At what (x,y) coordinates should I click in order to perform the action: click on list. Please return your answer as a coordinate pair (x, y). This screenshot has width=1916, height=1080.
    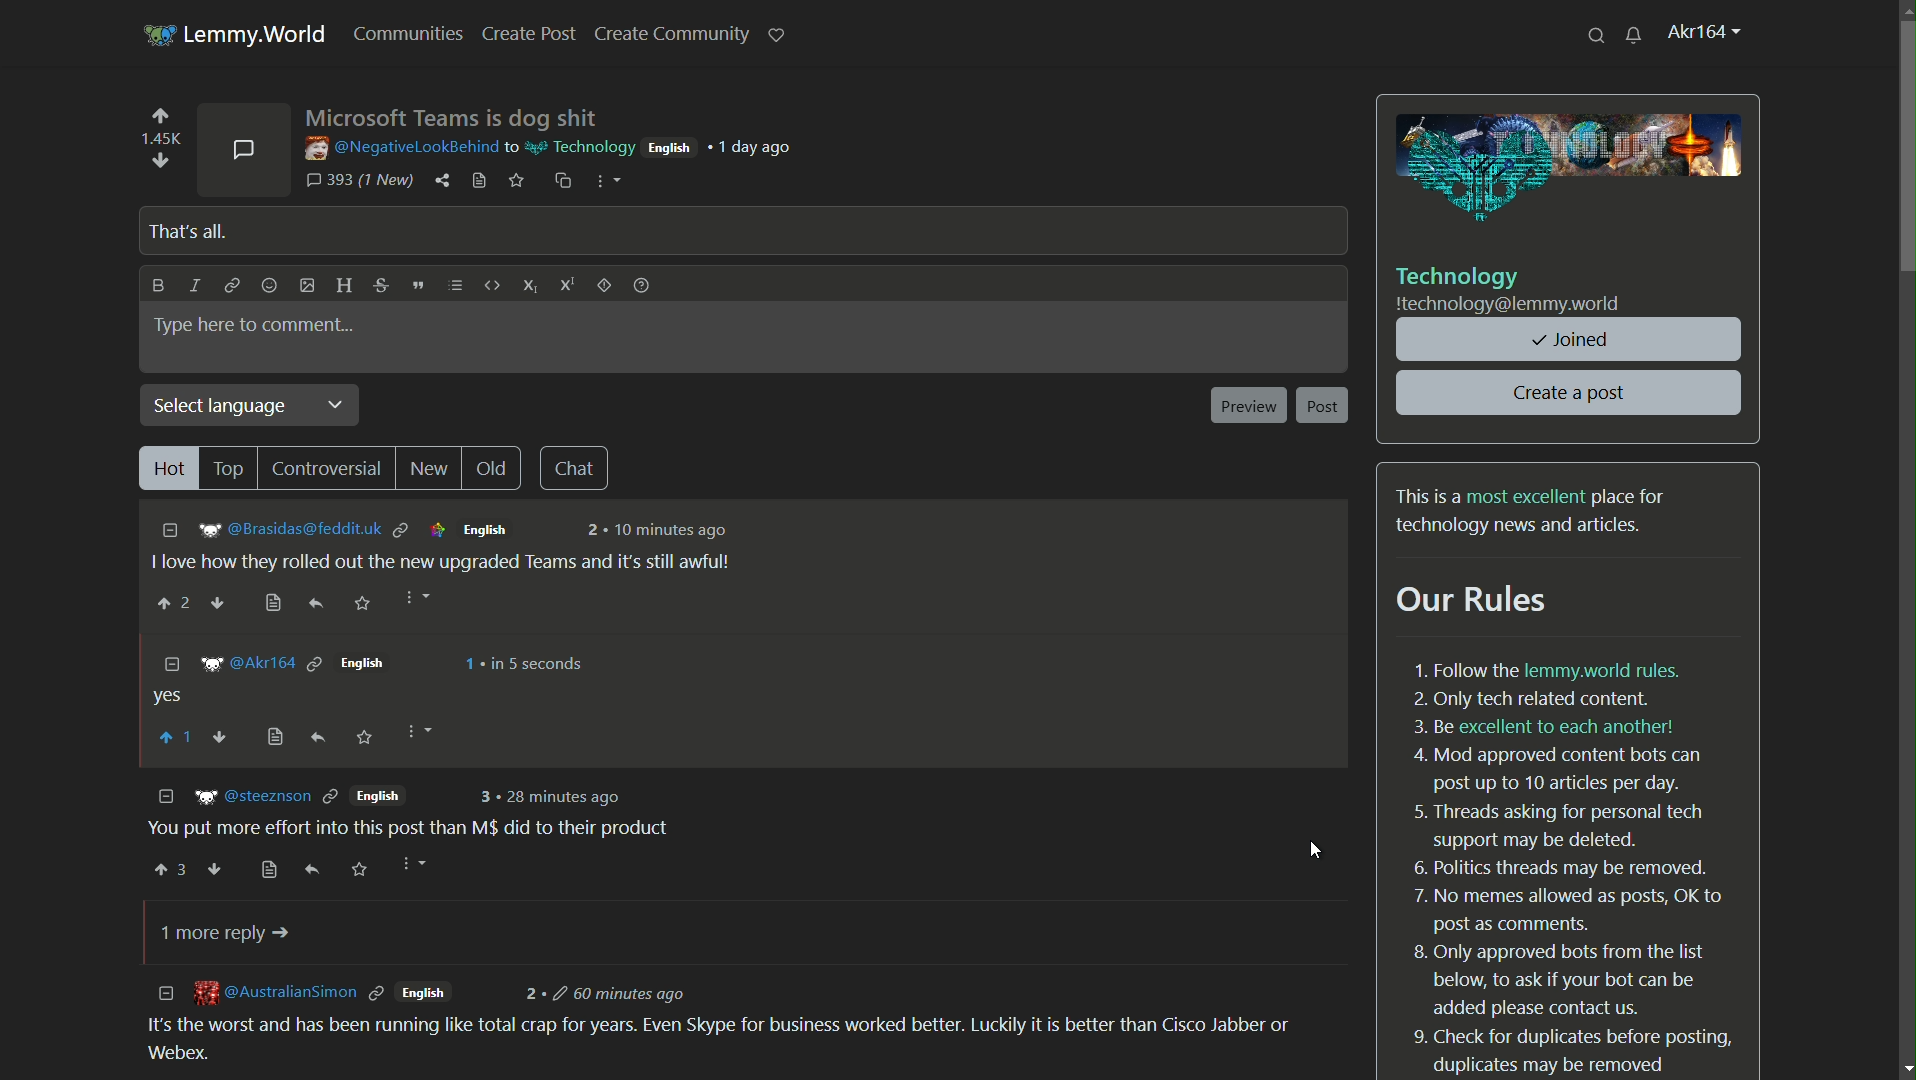
    Looking at the image, I should click on (456, 286).